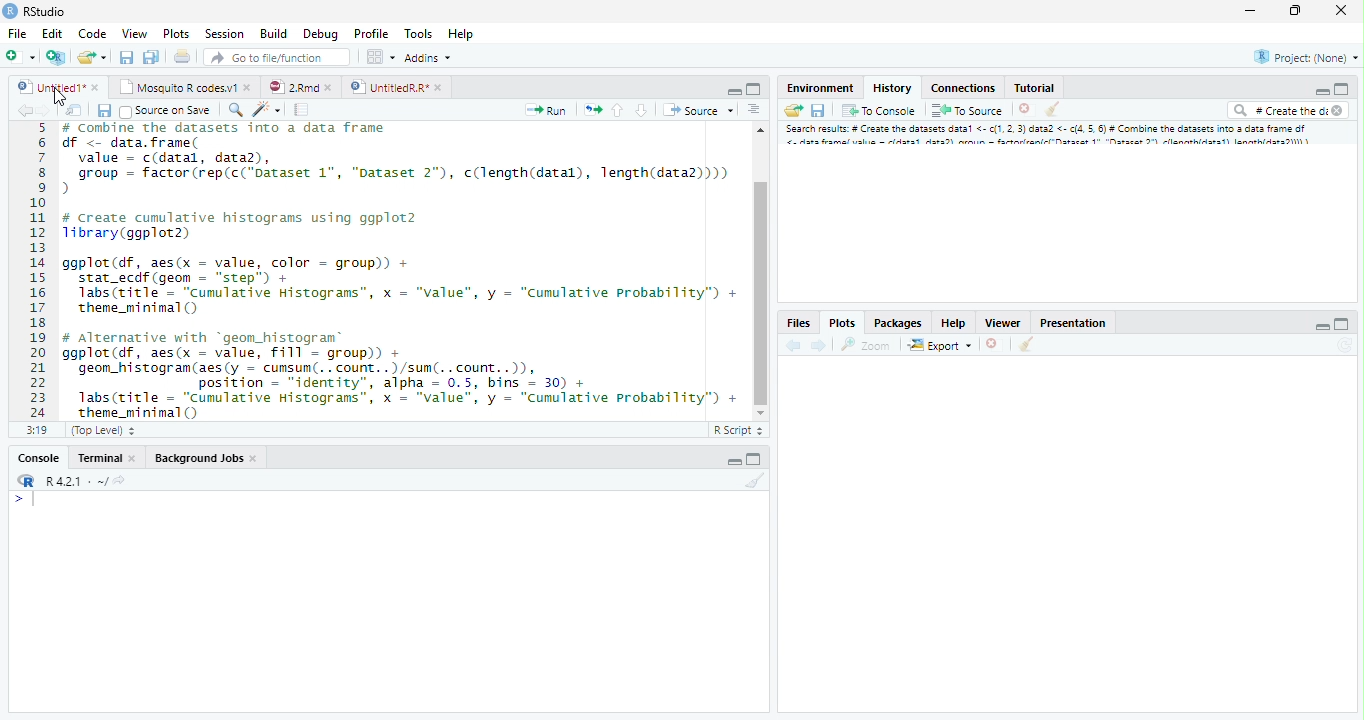 This screenshot has height=720, width=1364. I want to click on UntitledR.R, so click(396, 86).